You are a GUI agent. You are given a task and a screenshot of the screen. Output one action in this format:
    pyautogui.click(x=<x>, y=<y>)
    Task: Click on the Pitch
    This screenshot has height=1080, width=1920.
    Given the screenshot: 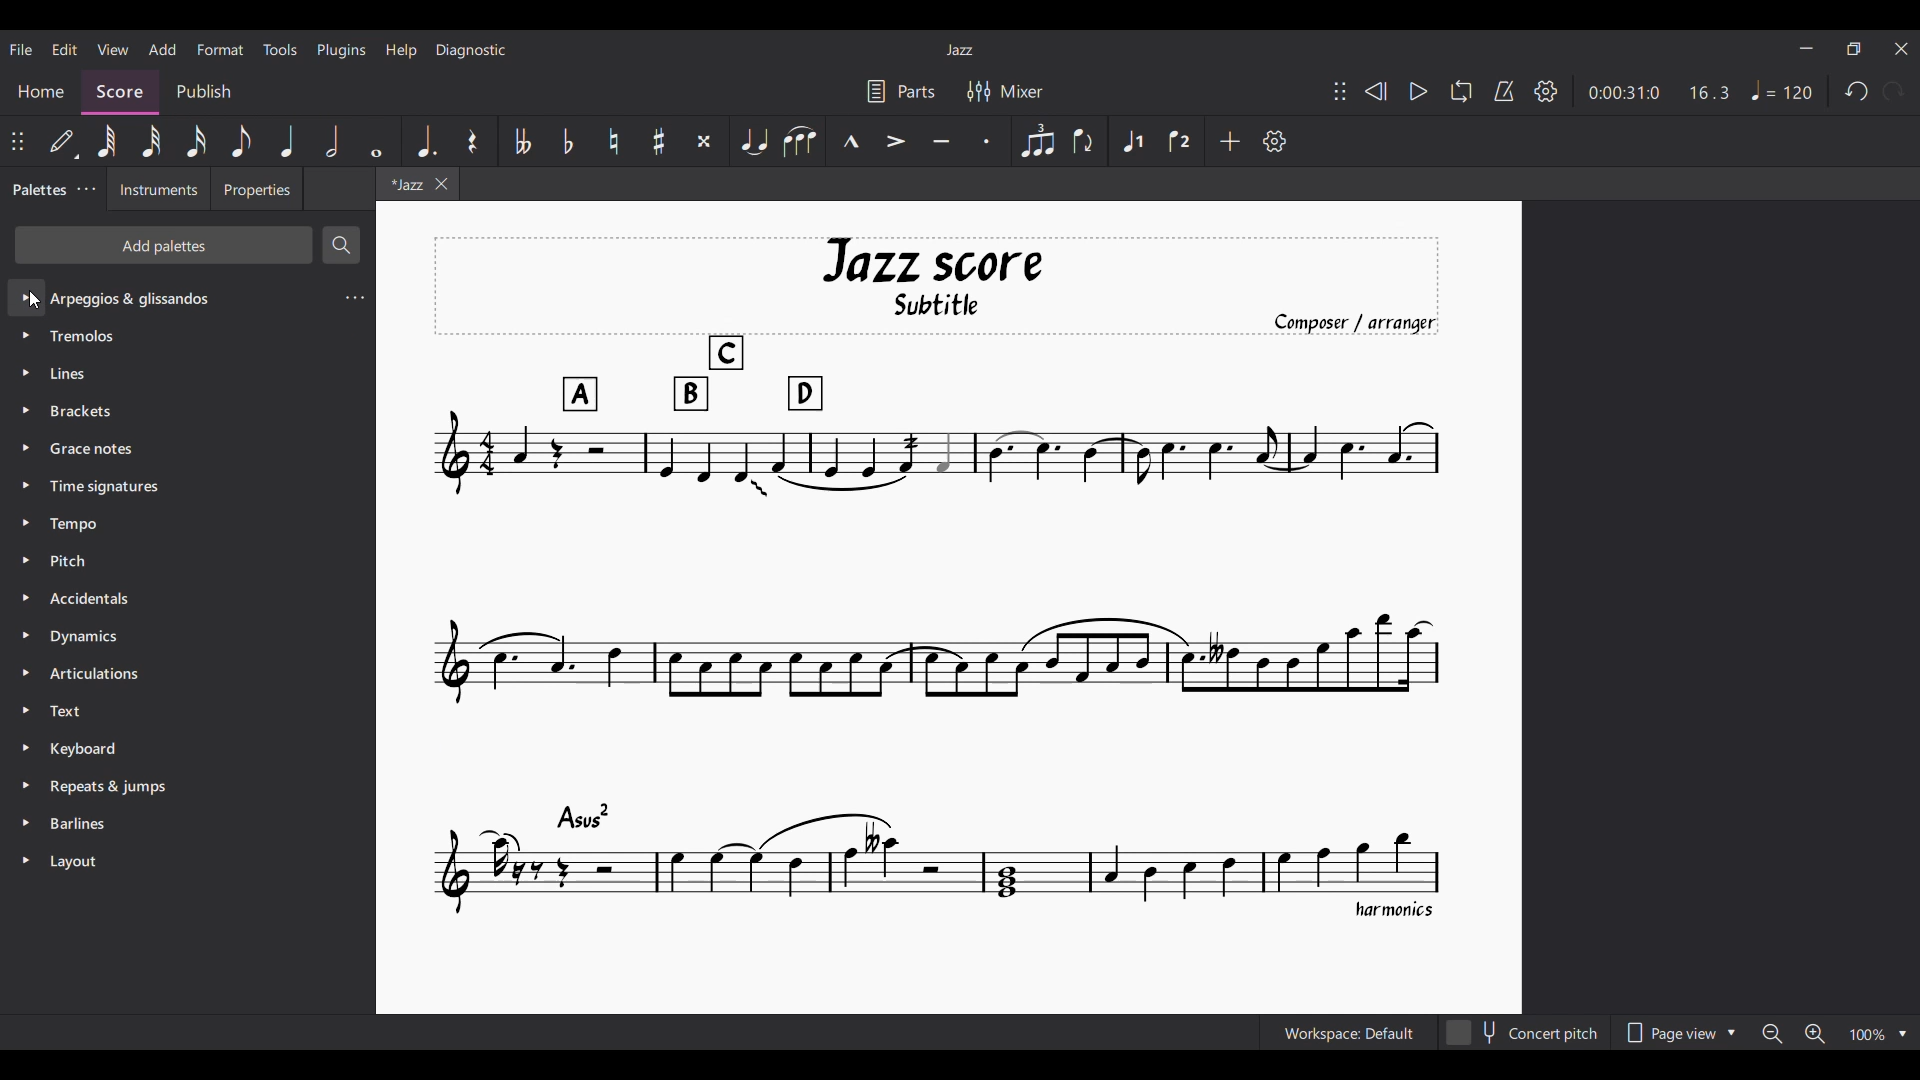 What is the action you would take?
    pyautogui.click(x=77, y=562)
    